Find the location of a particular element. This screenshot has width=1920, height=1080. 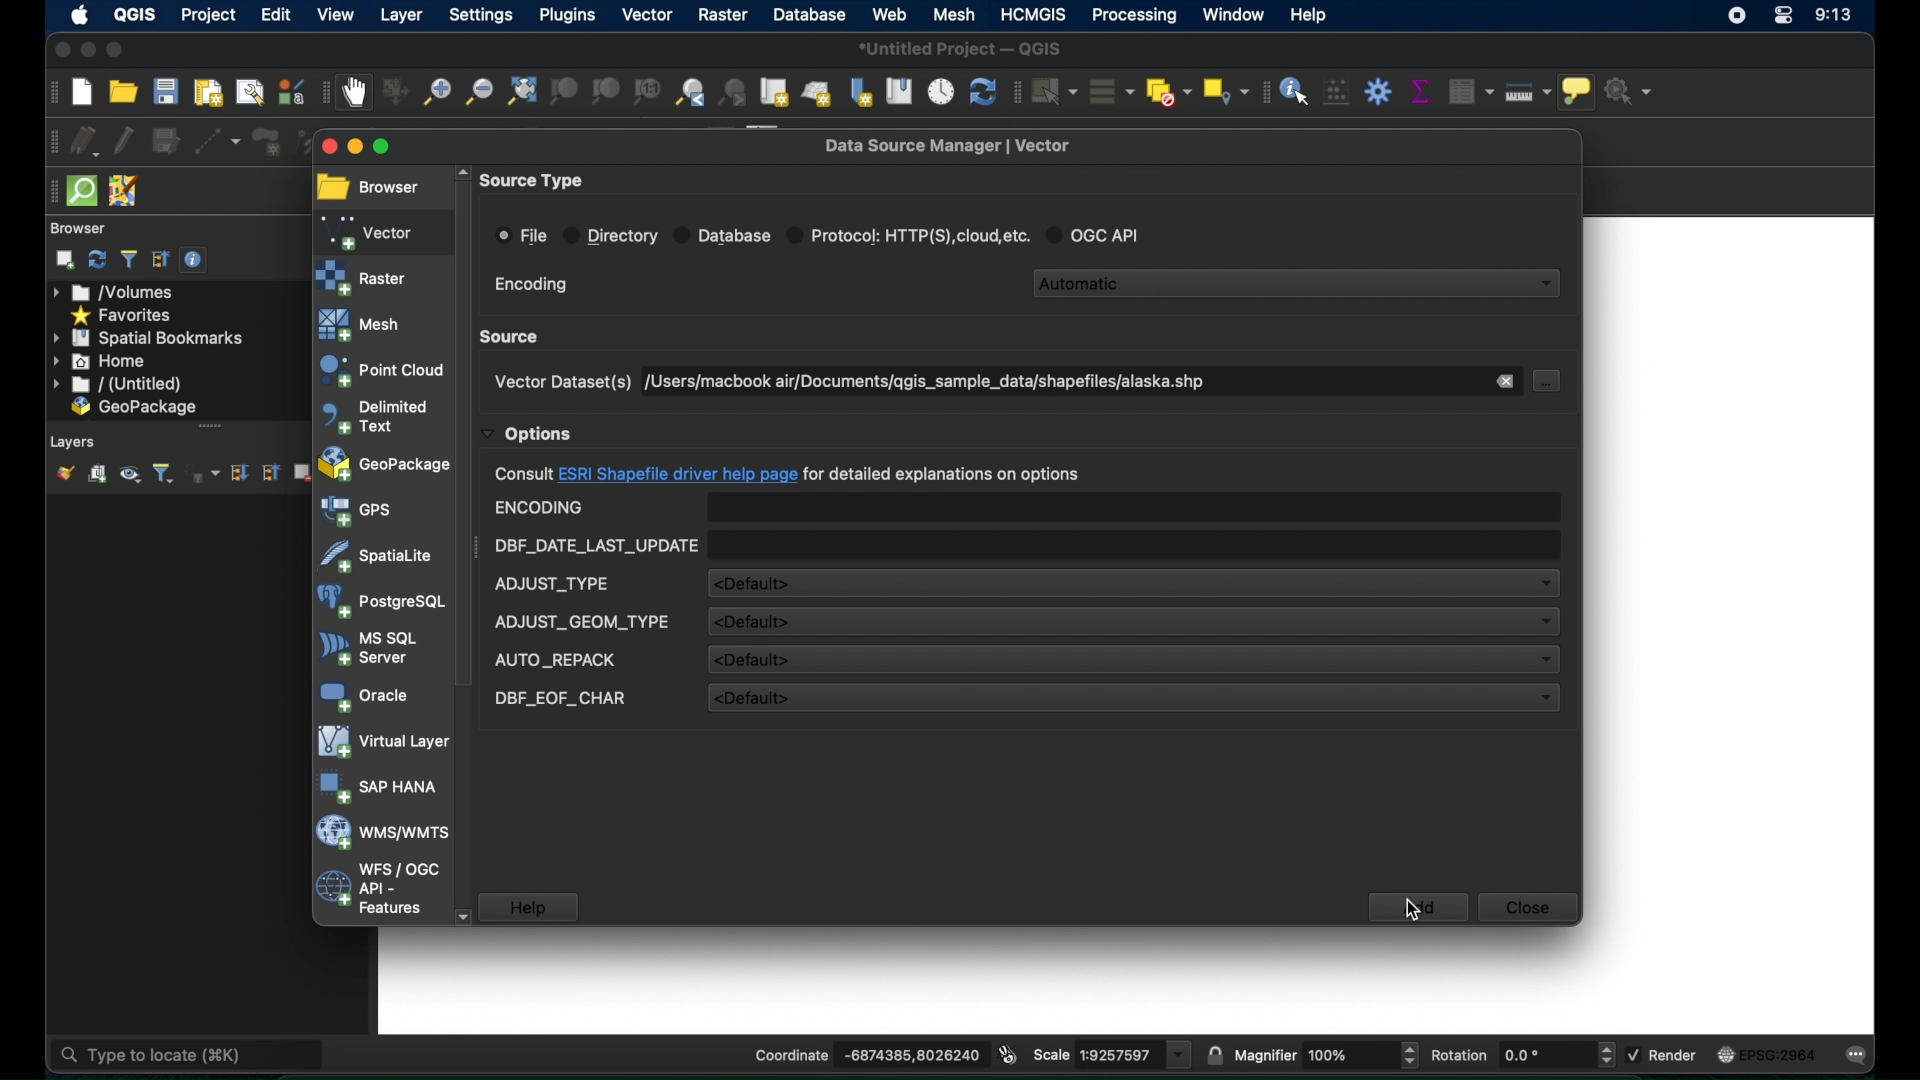

default drop-down is located at coordinates (1133, 660).